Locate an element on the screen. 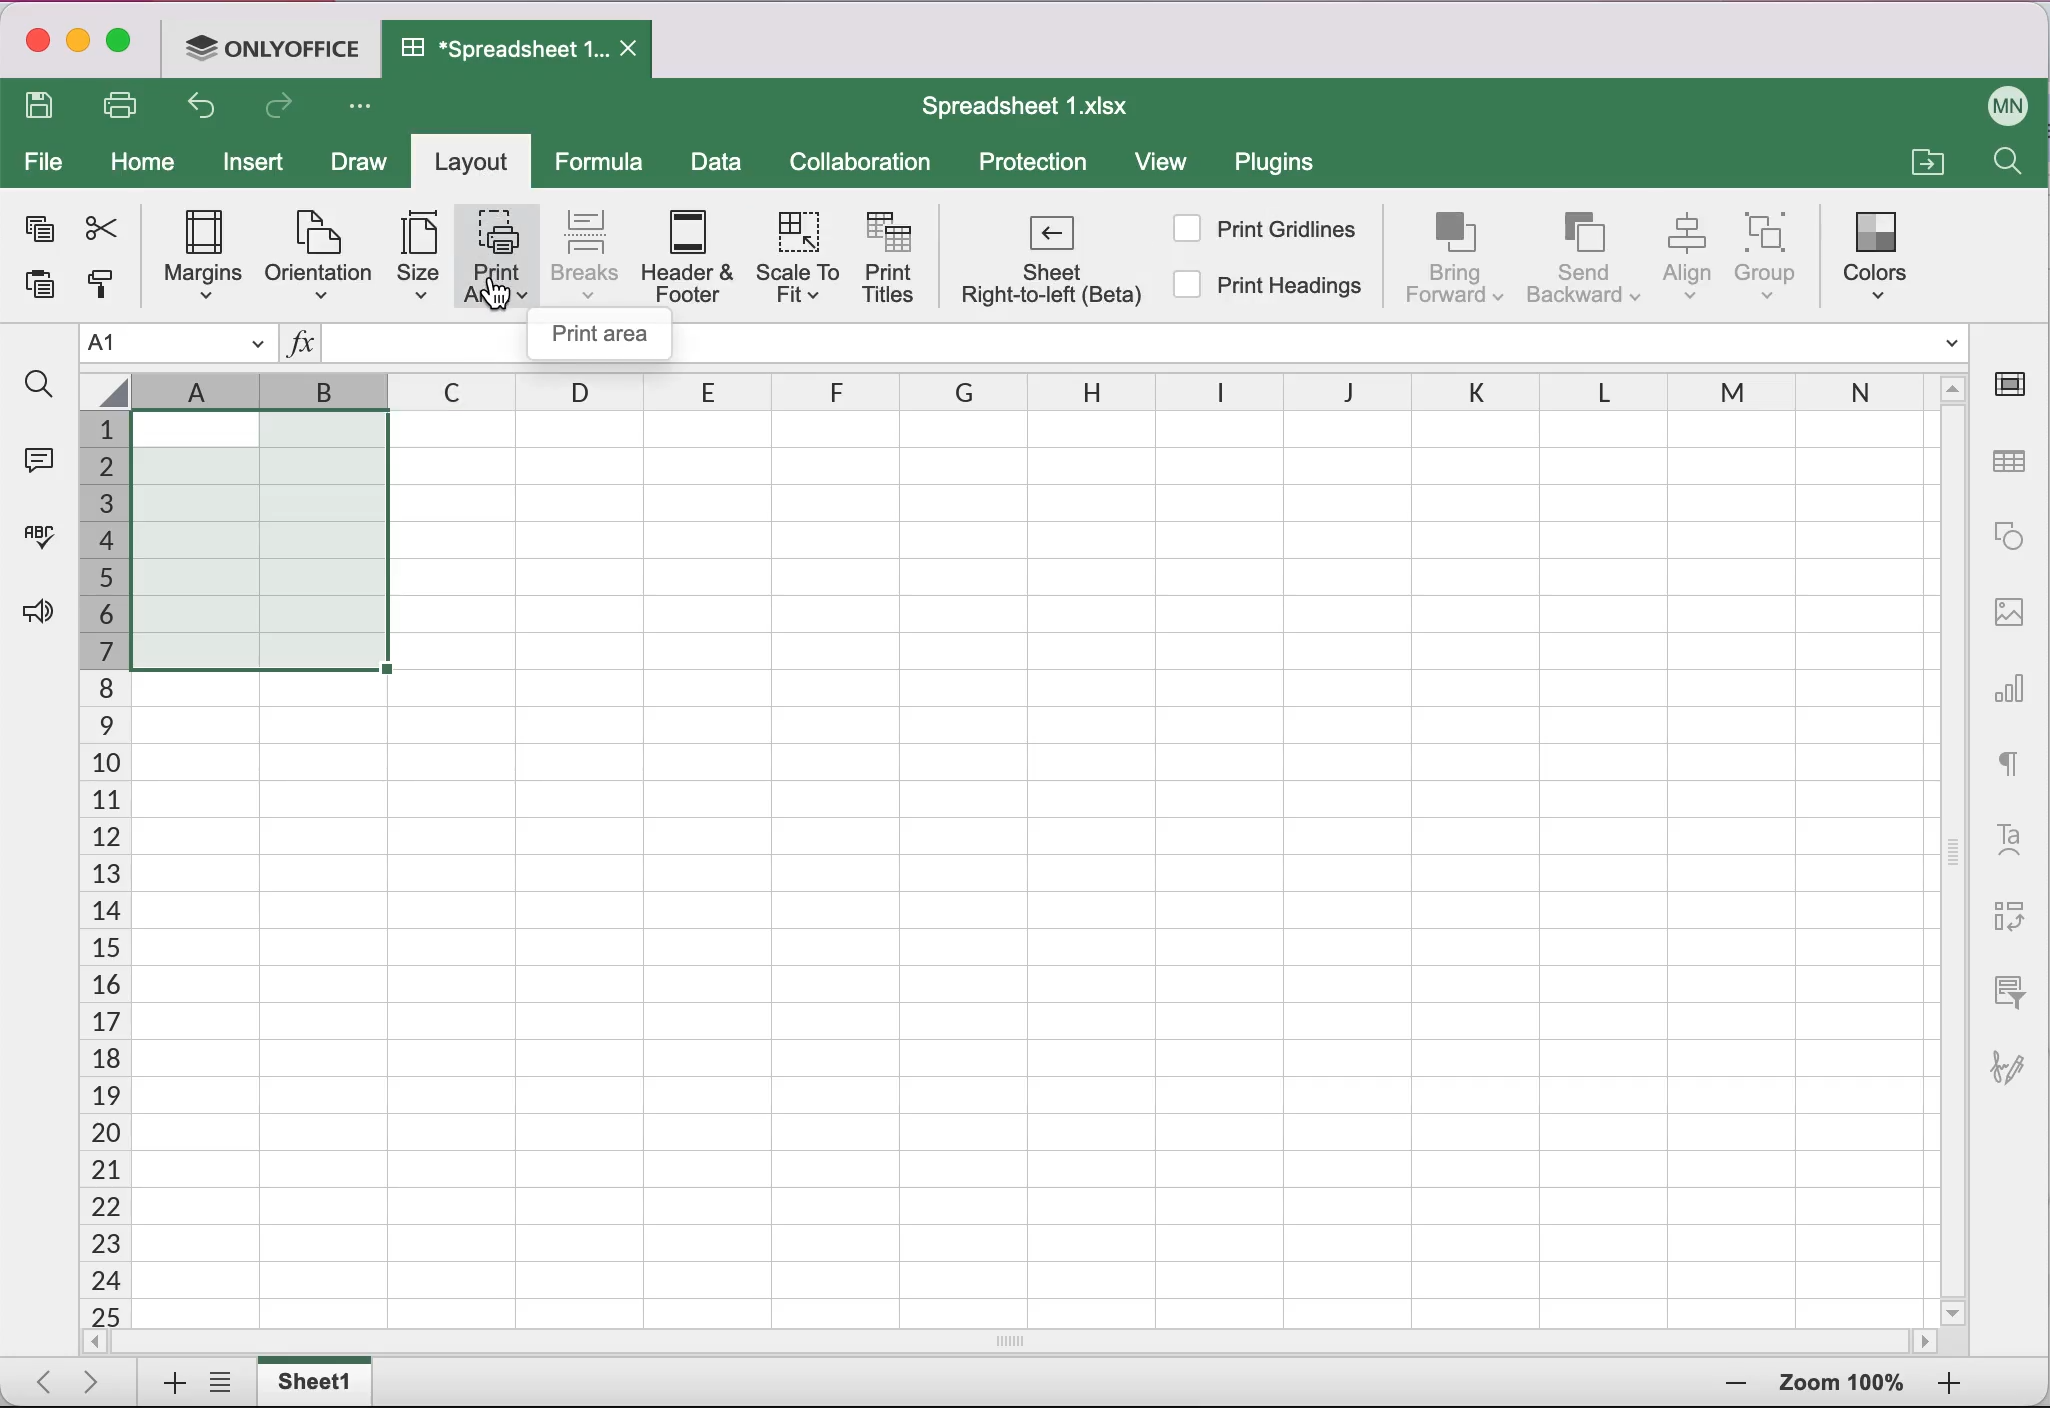 The width and height of the screenshot is (2050, 1408). Scale to fit is located at coordinates (802, 262).